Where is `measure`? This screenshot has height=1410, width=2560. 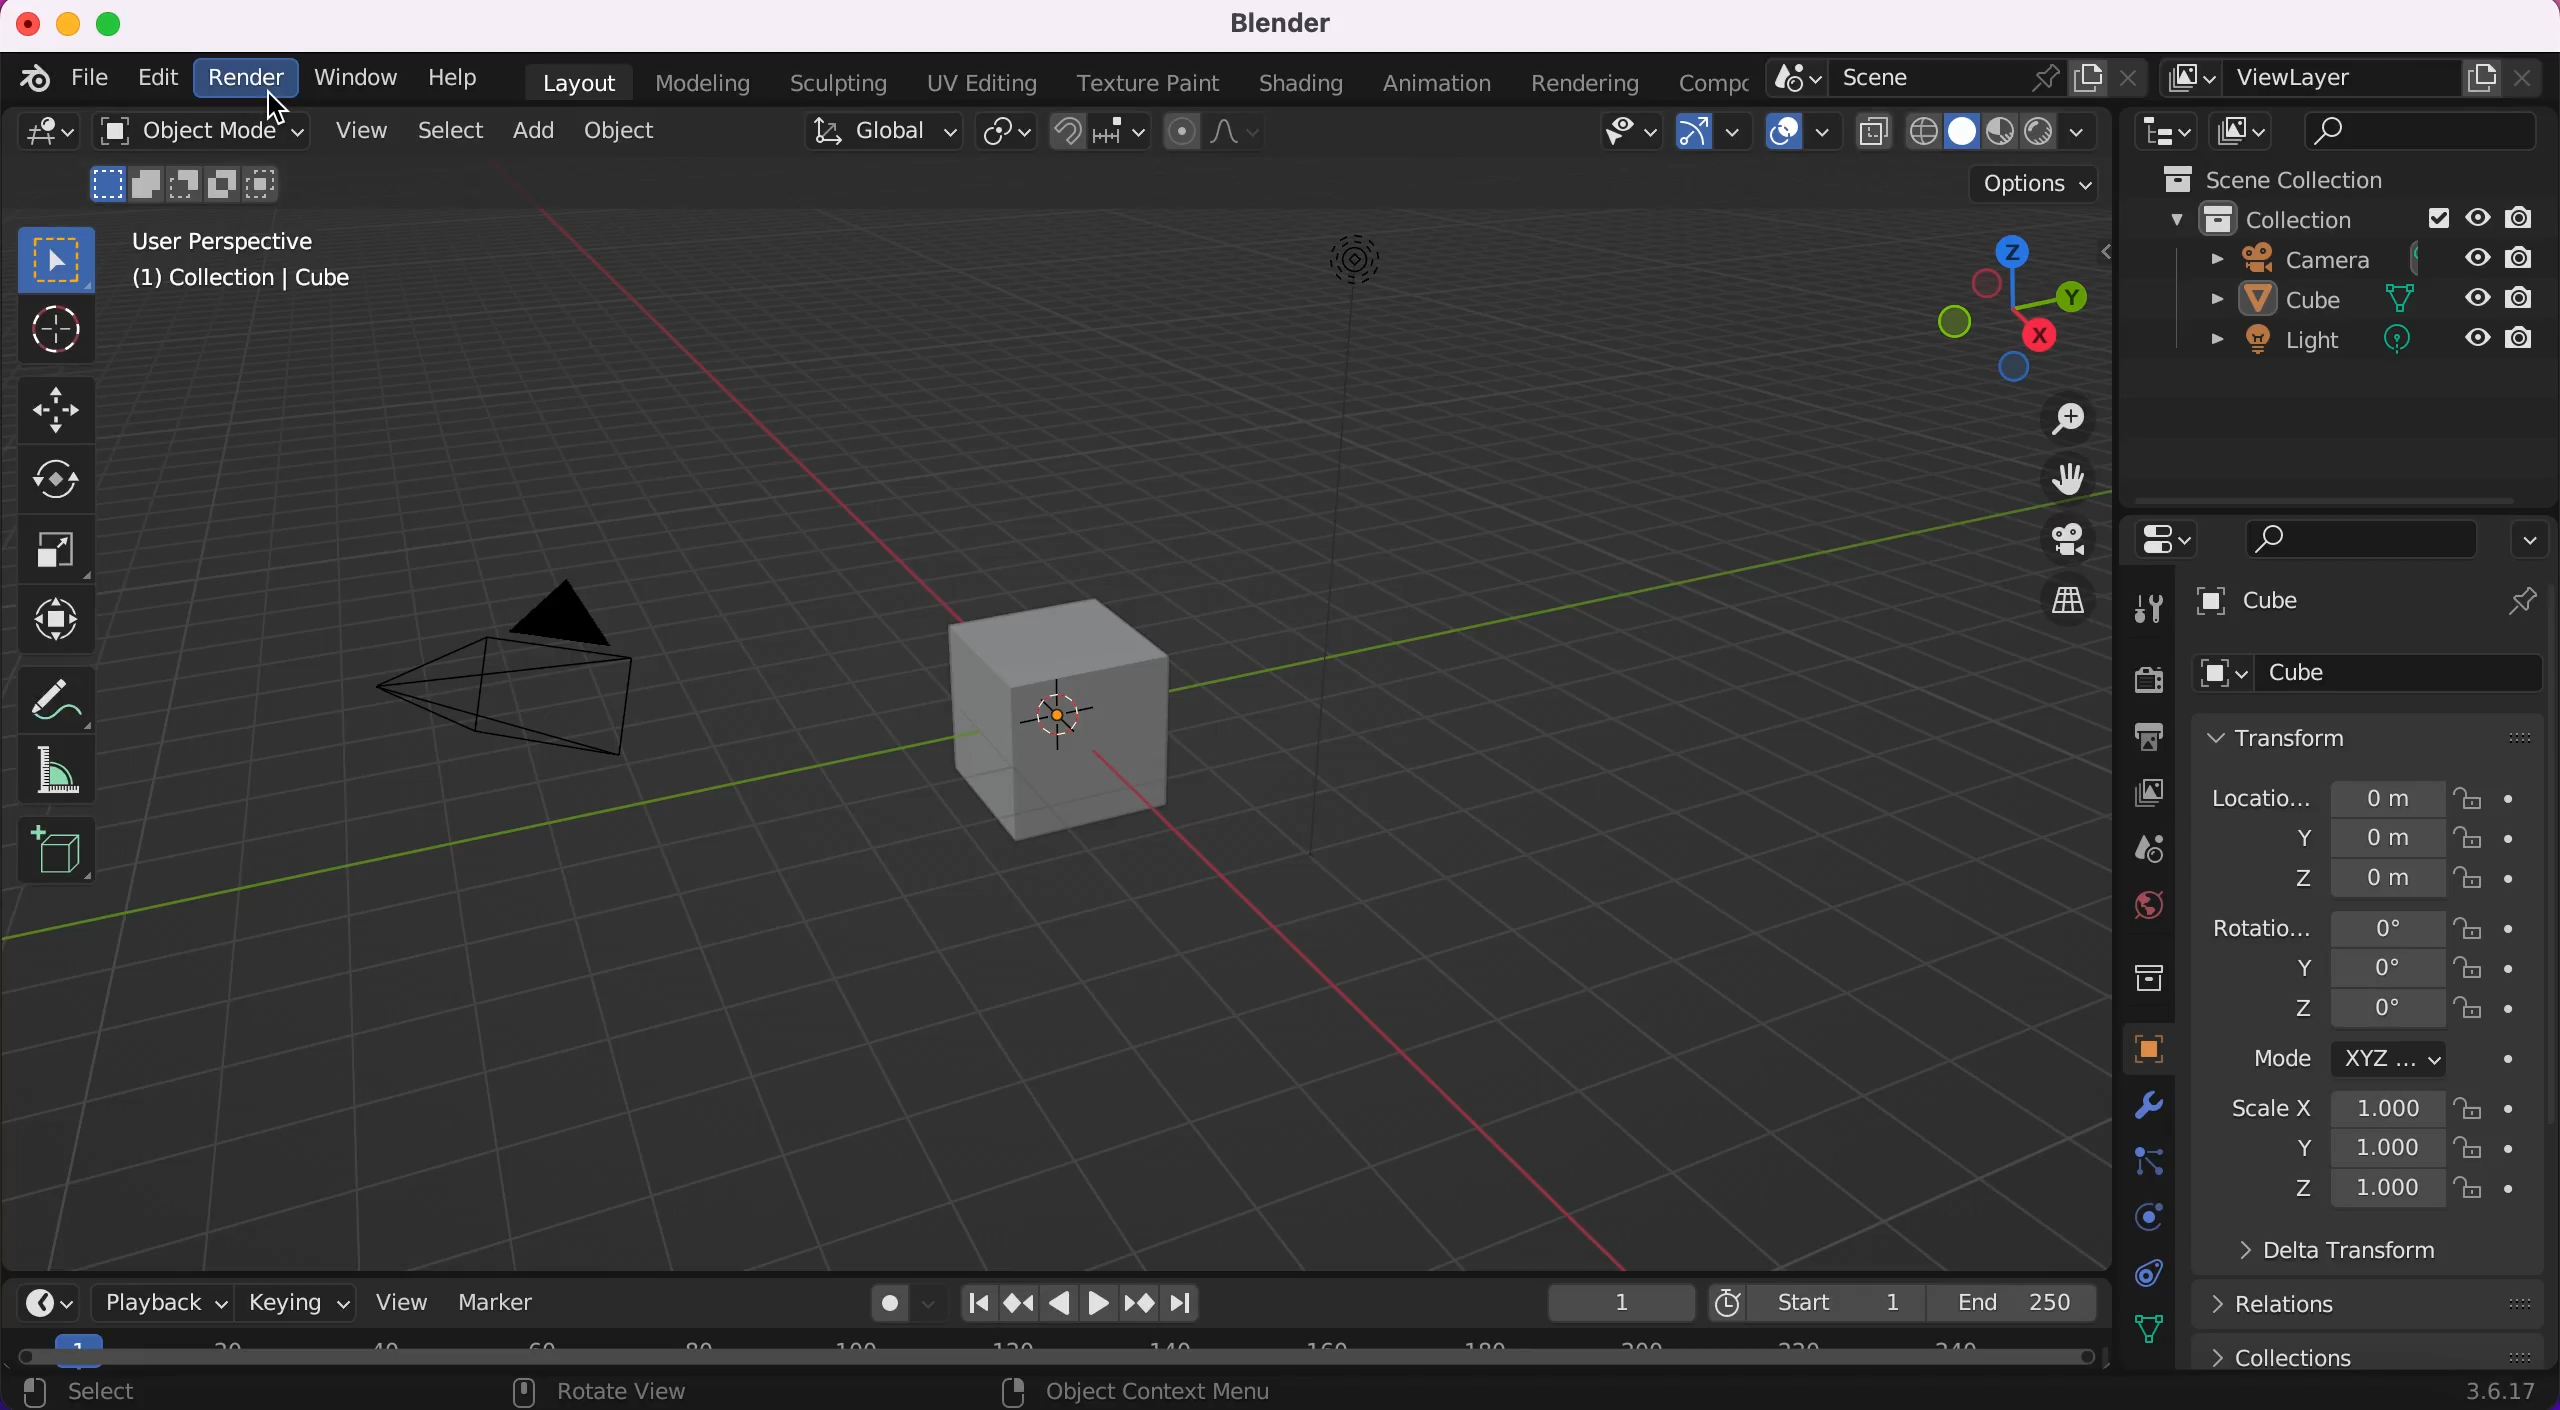 measure is located at coordinates (74, 769).